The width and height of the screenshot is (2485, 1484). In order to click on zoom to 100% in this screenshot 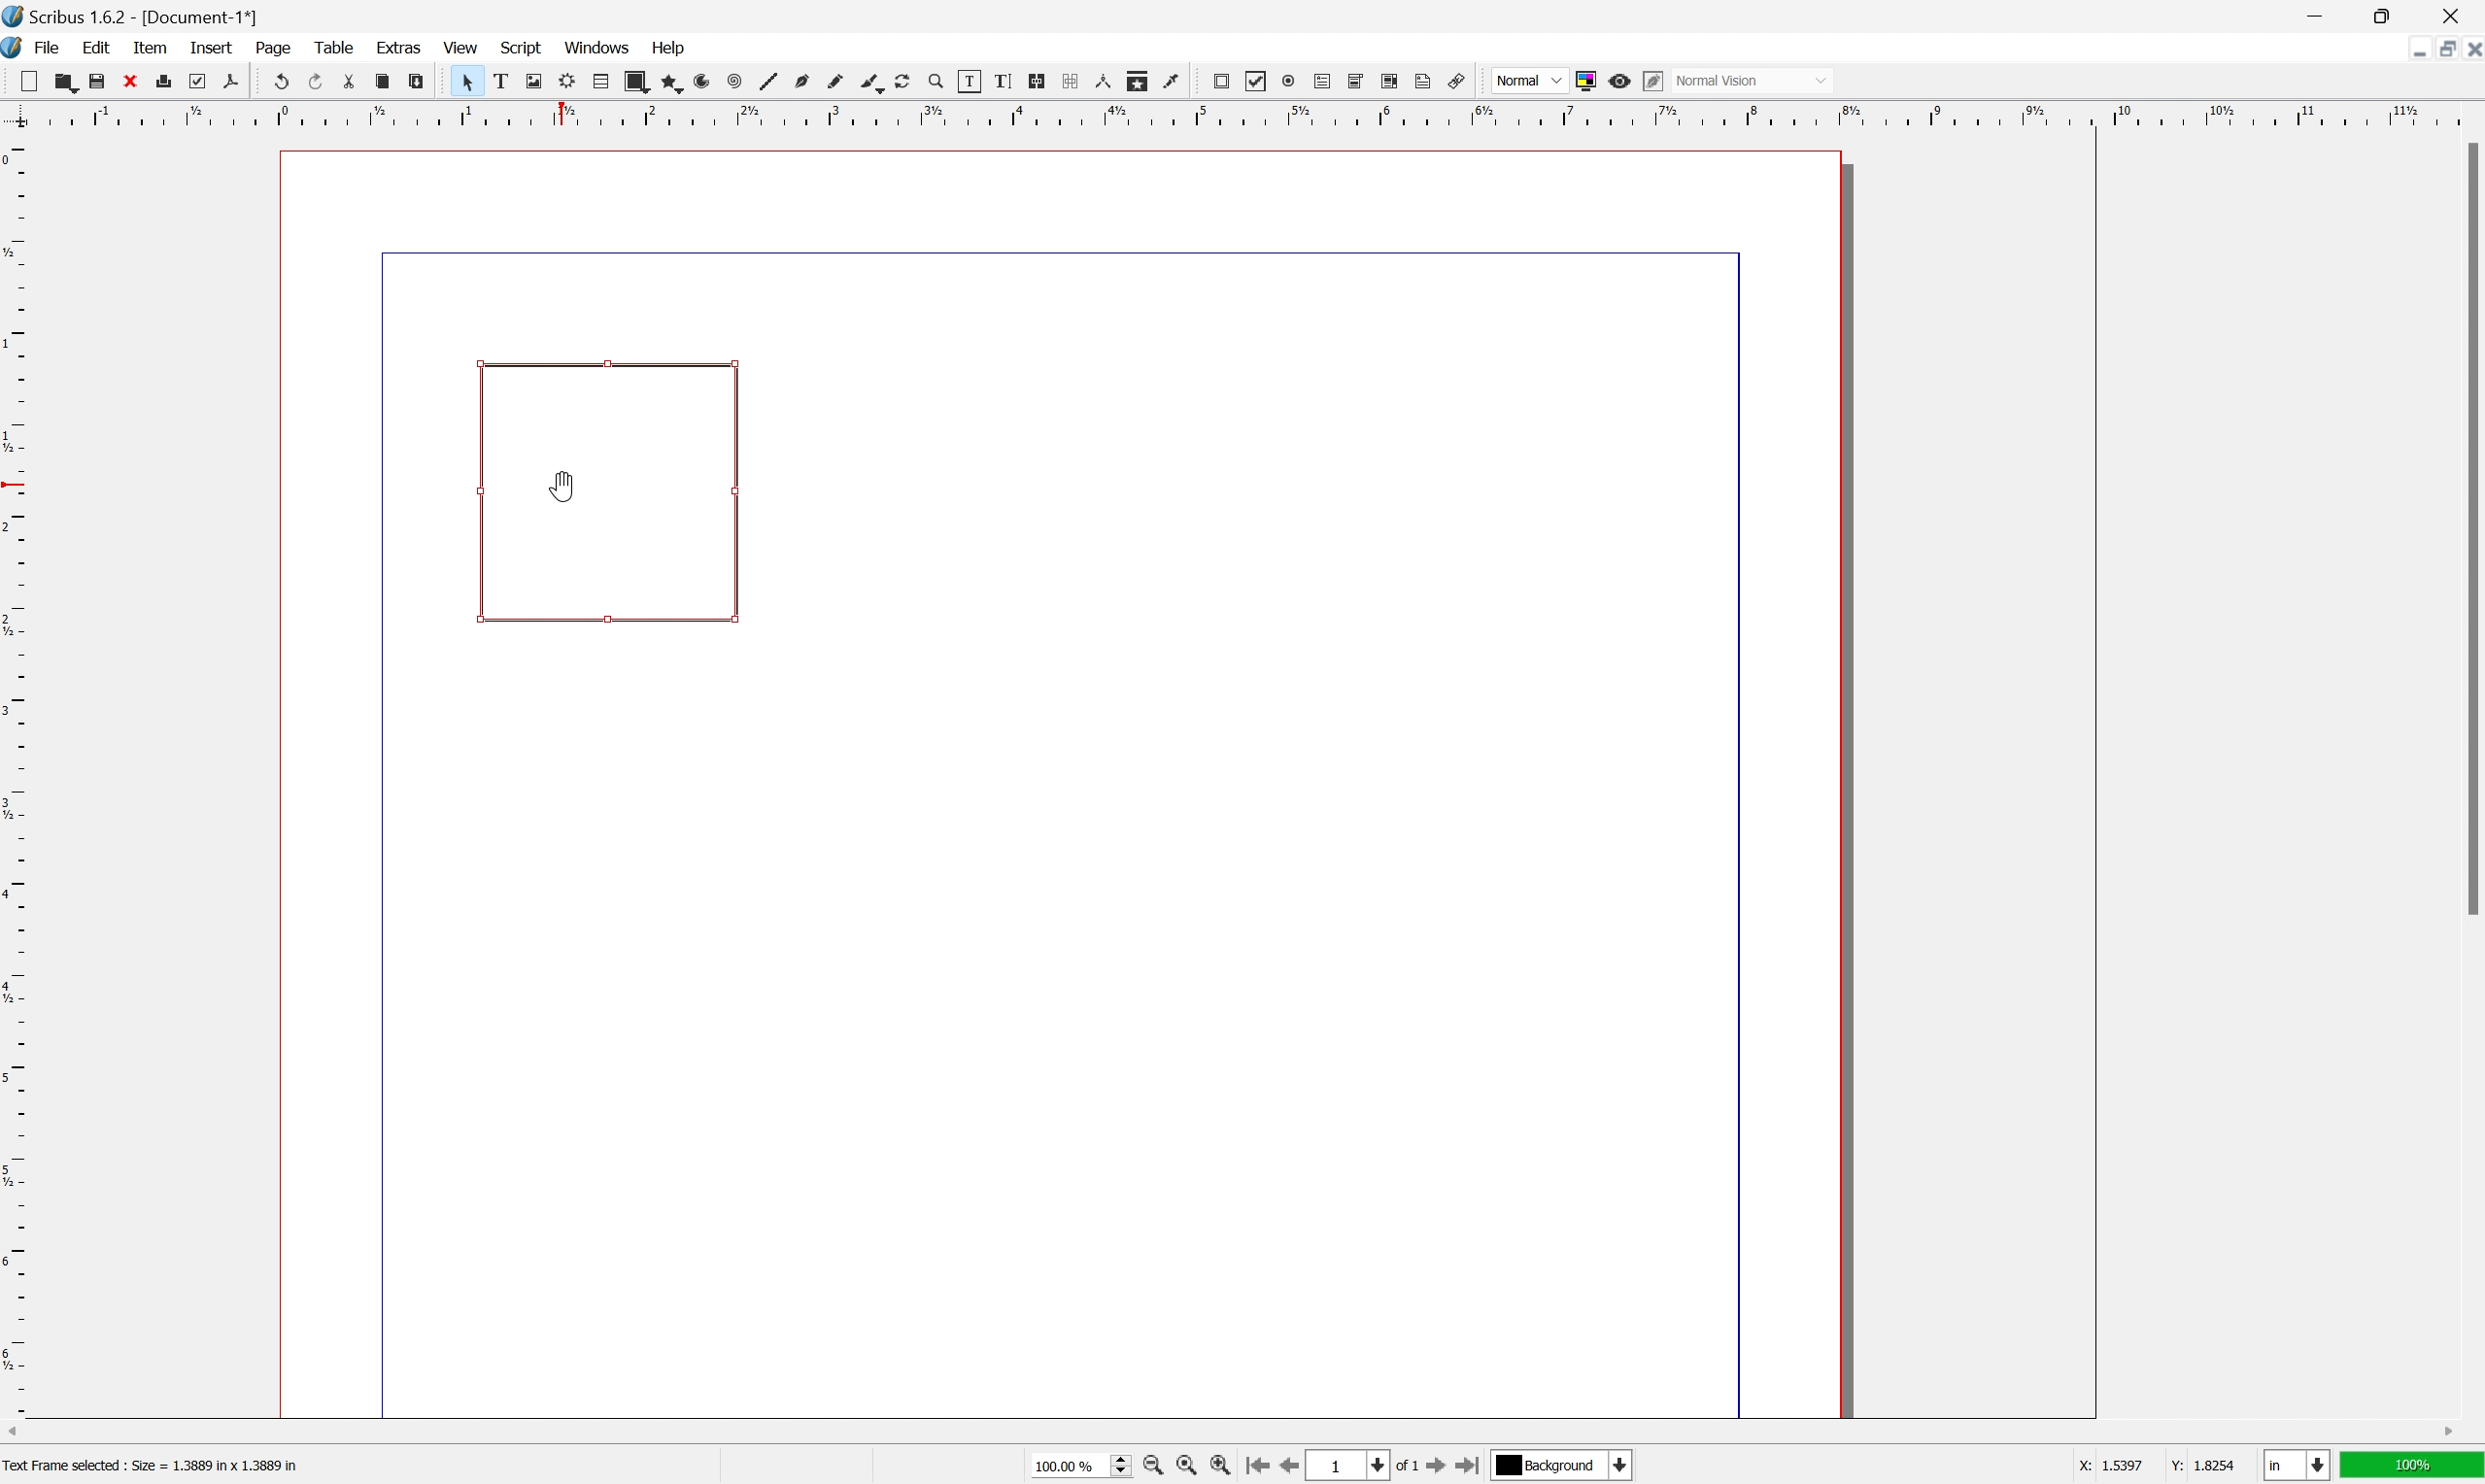, I will do `click(1182, 1467)`.